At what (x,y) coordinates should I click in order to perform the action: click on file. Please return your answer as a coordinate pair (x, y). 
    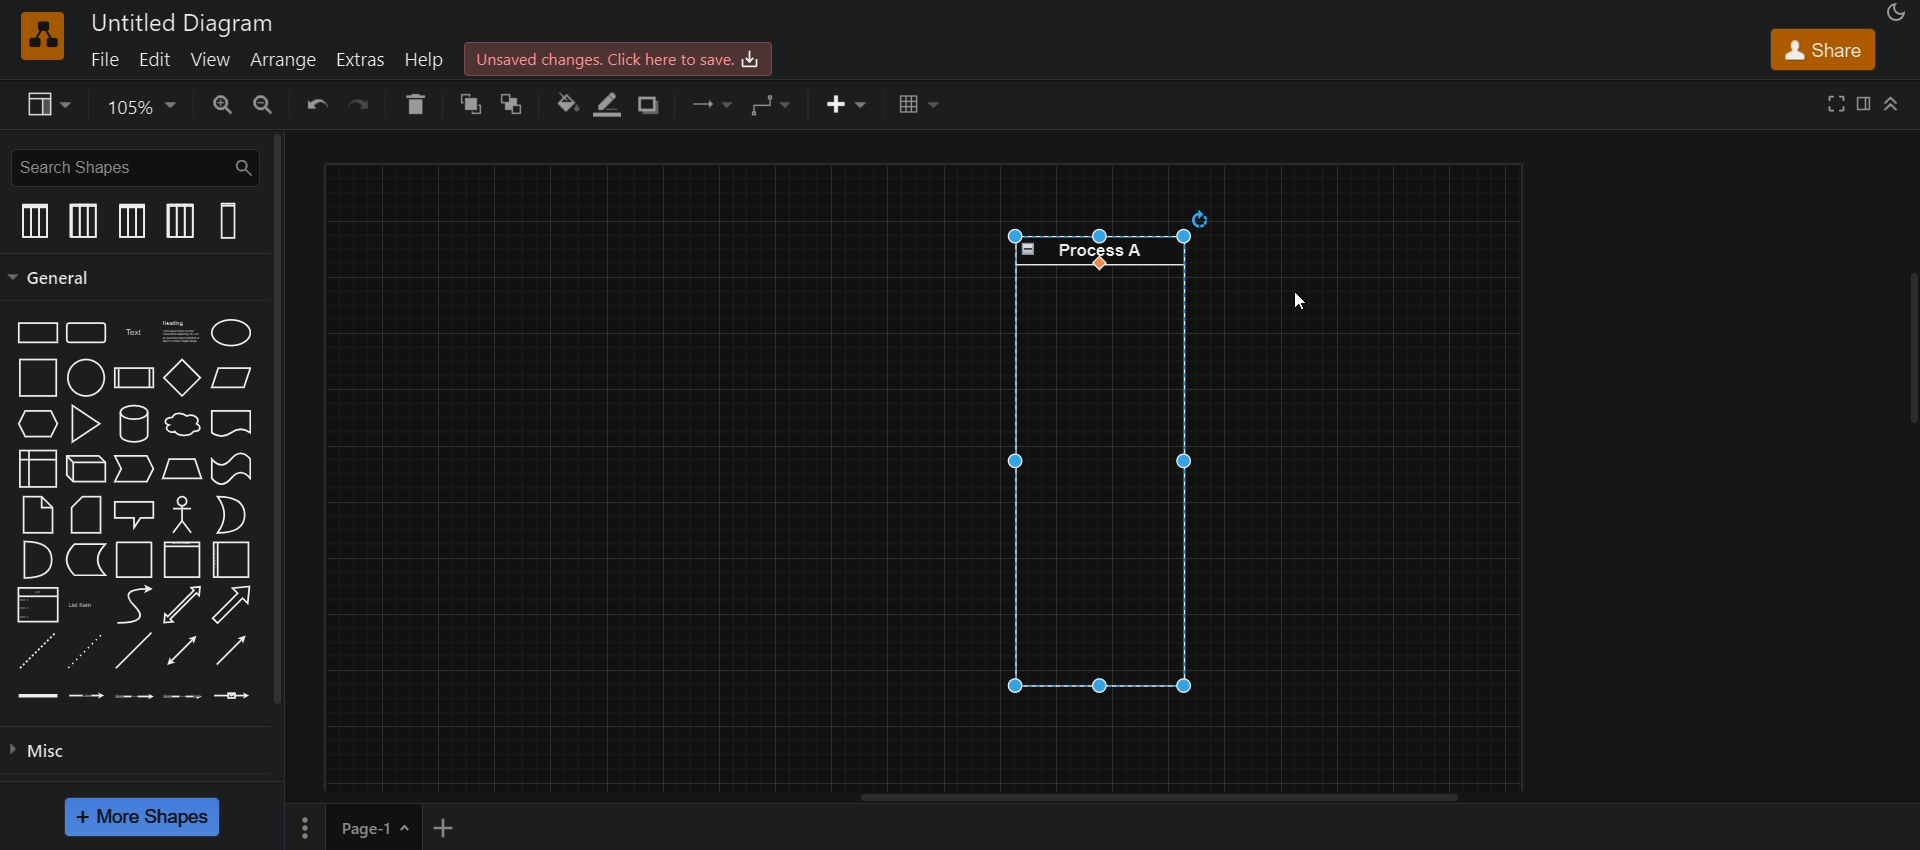
    Looking at the image, I should click on (108, 59).